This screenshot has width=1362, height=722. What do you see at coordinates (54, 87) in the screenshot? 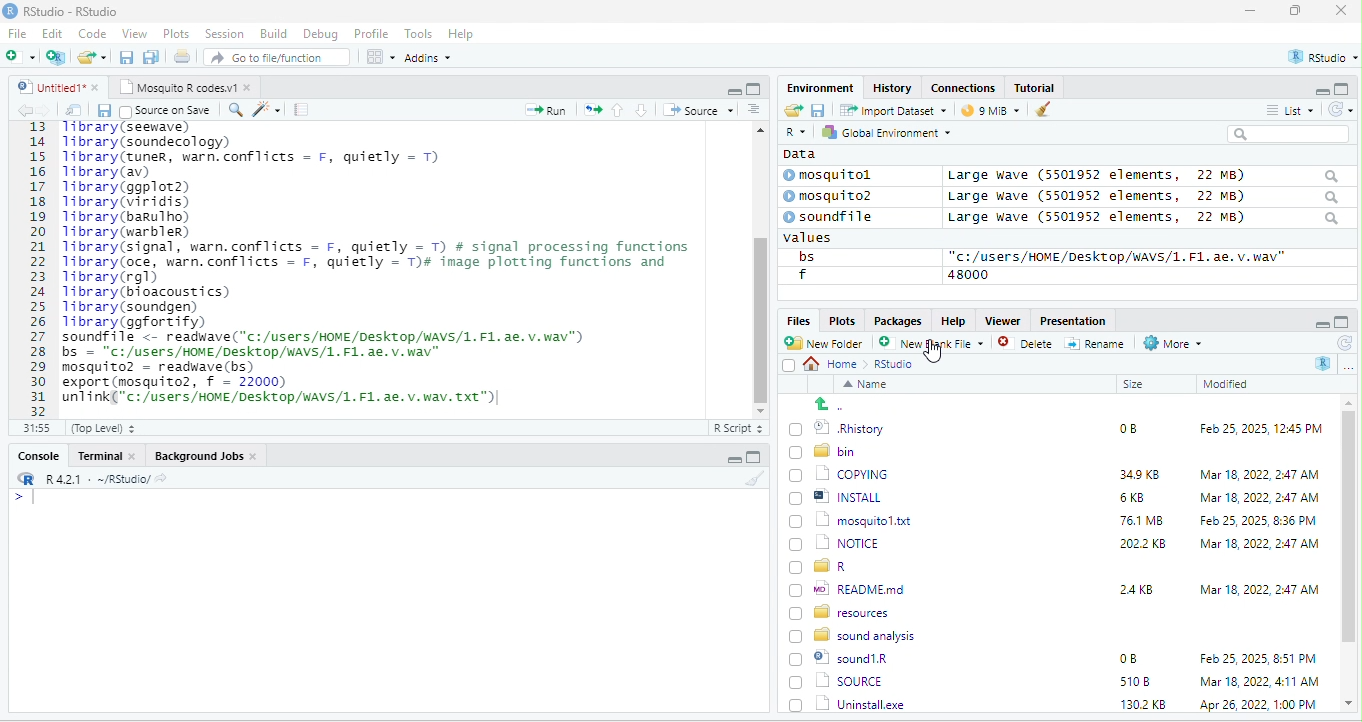
I see `© Untitied1* »` at bounding box center [54, 87].